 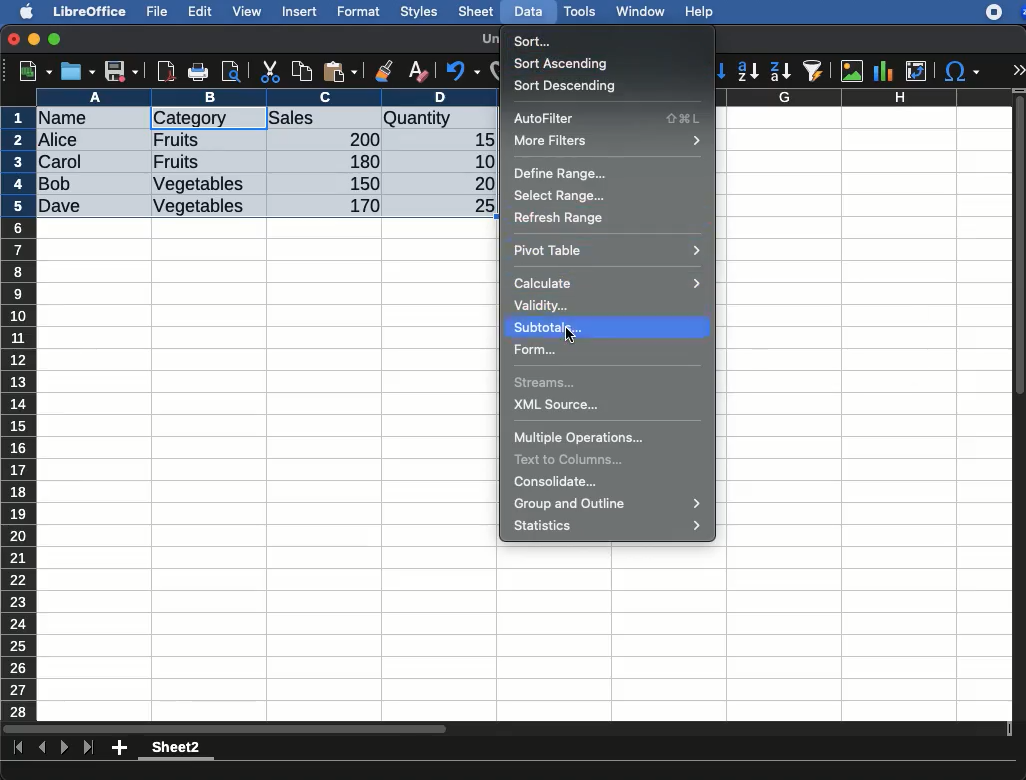 I want to click on quantity, so click(x=439, y=120).